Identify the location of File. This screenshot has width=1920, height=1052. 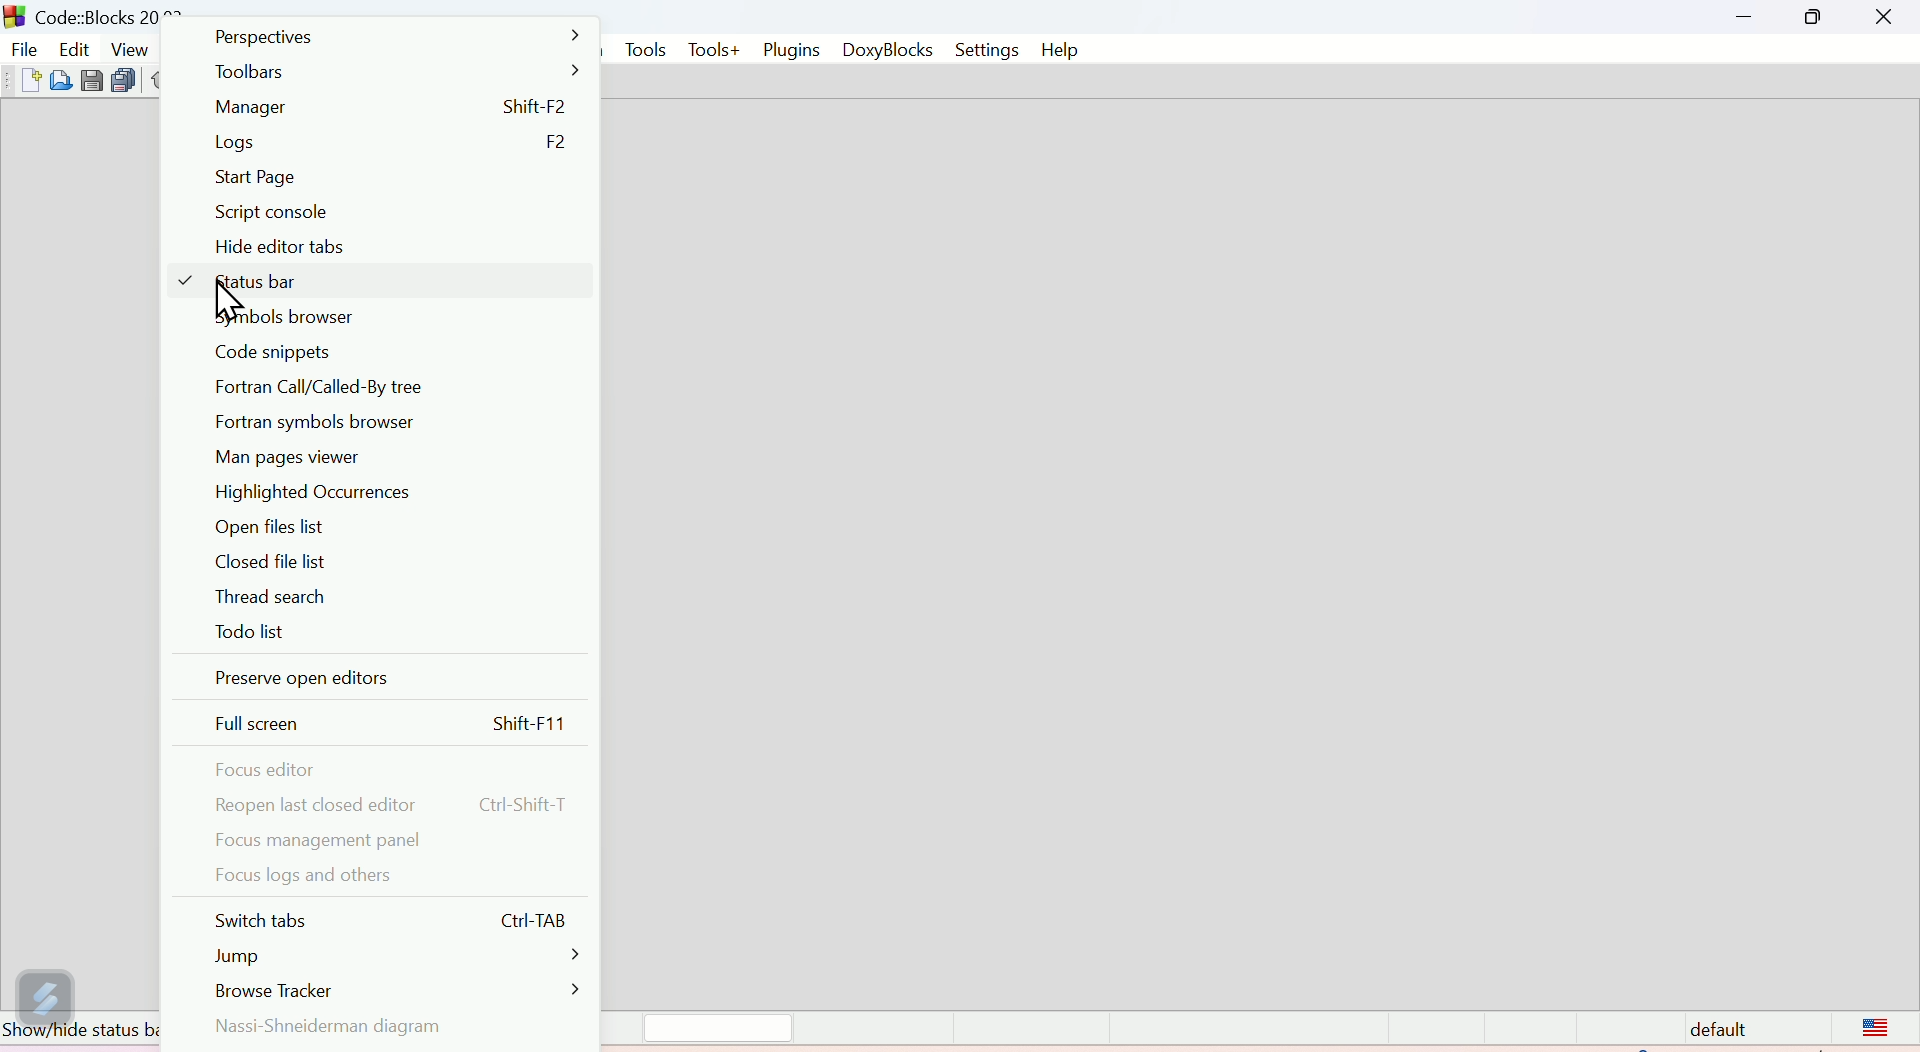
(24, 48).